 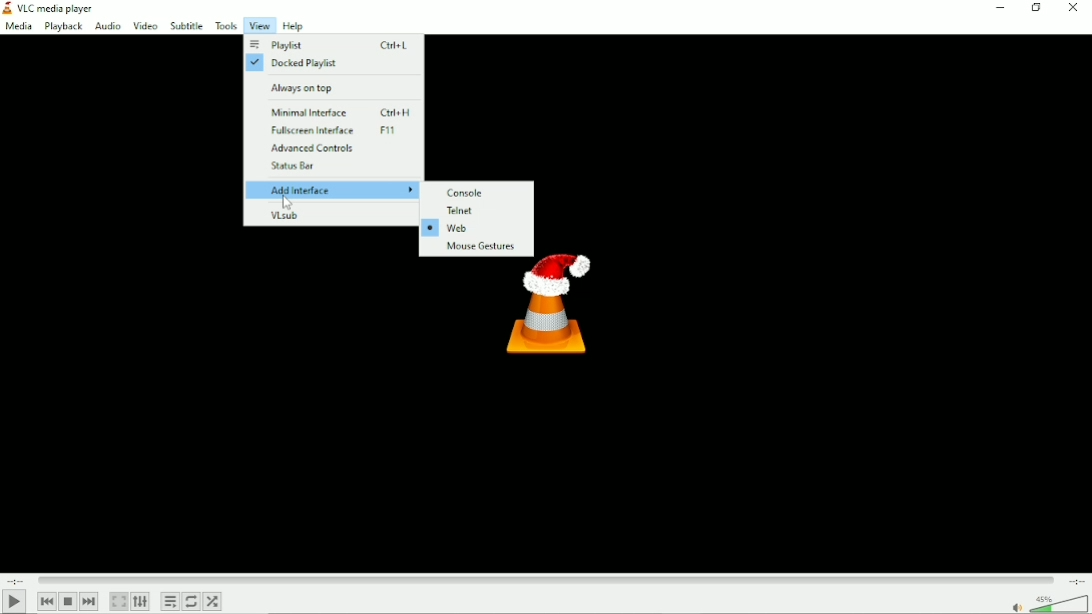 What do you see at coordinates (293, 26) in the screenshot?
I see `Help` at bounding box center [293, 26].